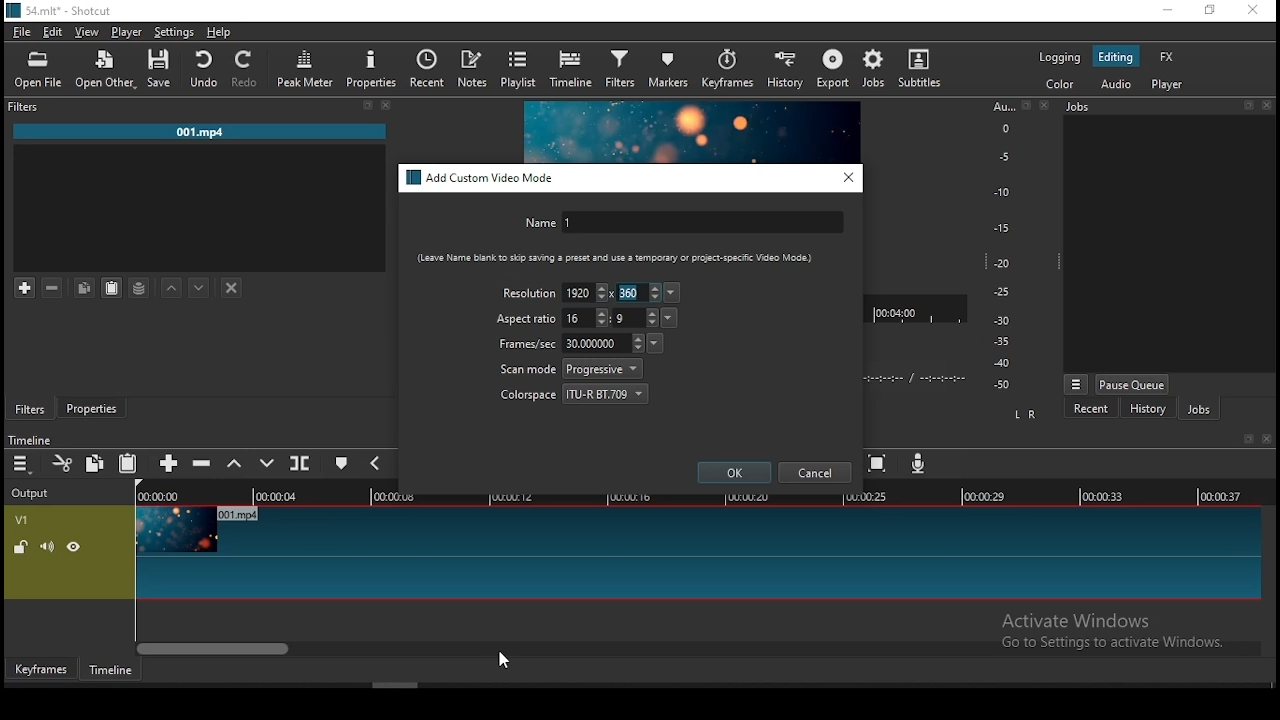  What do you see at coordinates (219, 32) in the screenshot?
I see `help` at bounding box center [219, 32].